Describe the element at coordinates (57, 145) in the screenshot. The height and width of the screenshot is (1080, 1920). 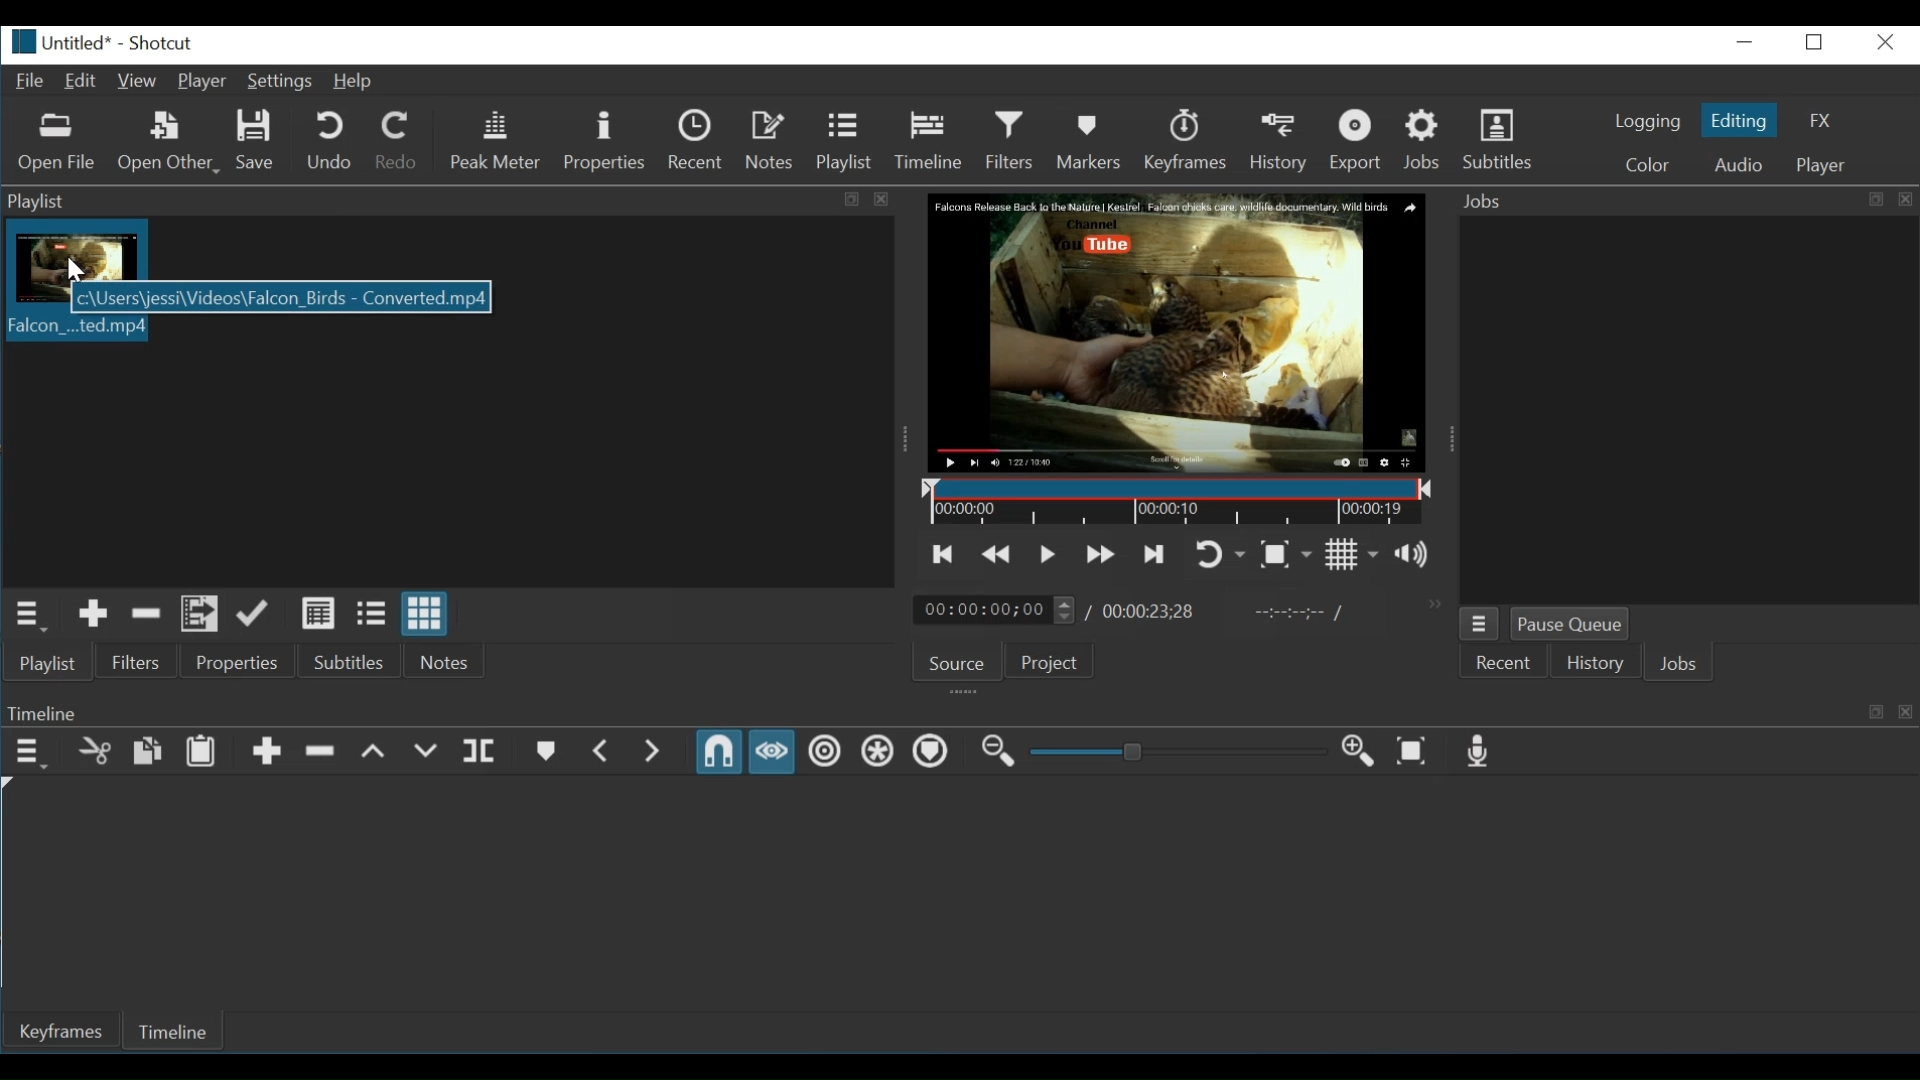
I see `Open File` at that location.